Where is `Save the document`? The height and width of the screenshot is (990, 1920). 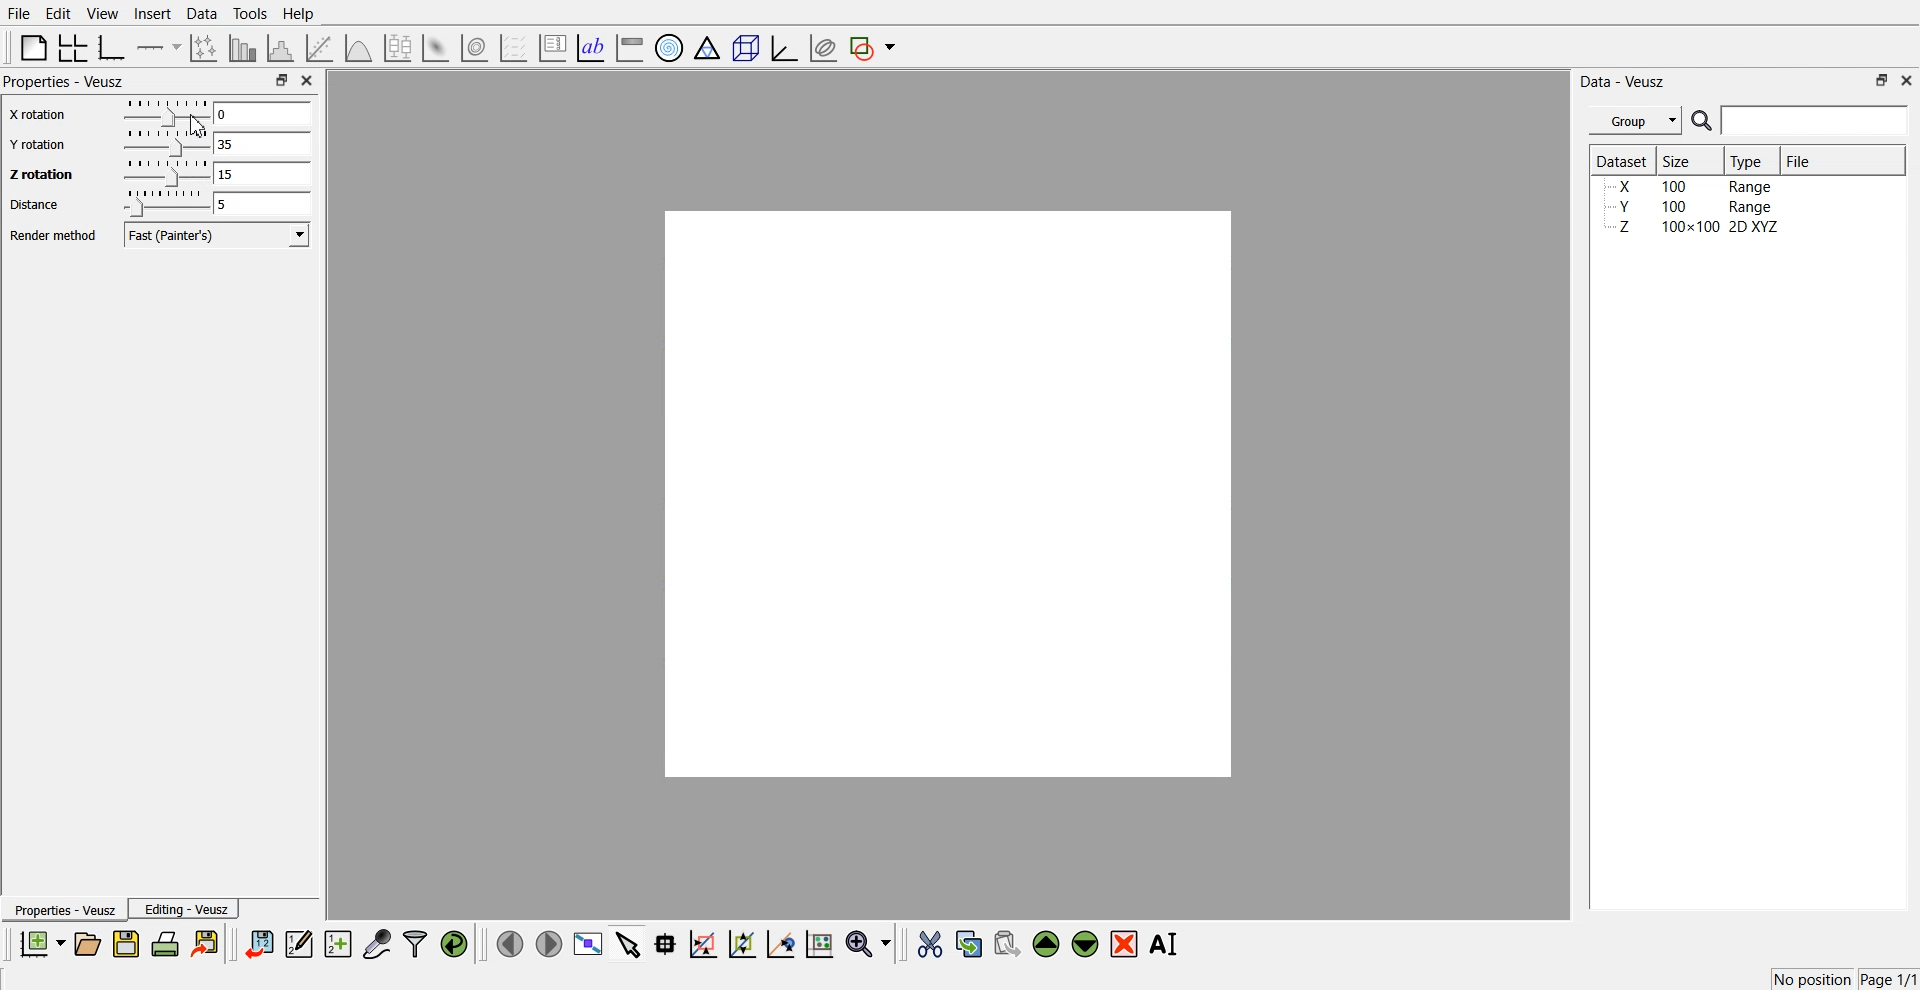
Save the document is located at coordinates (126, 943).